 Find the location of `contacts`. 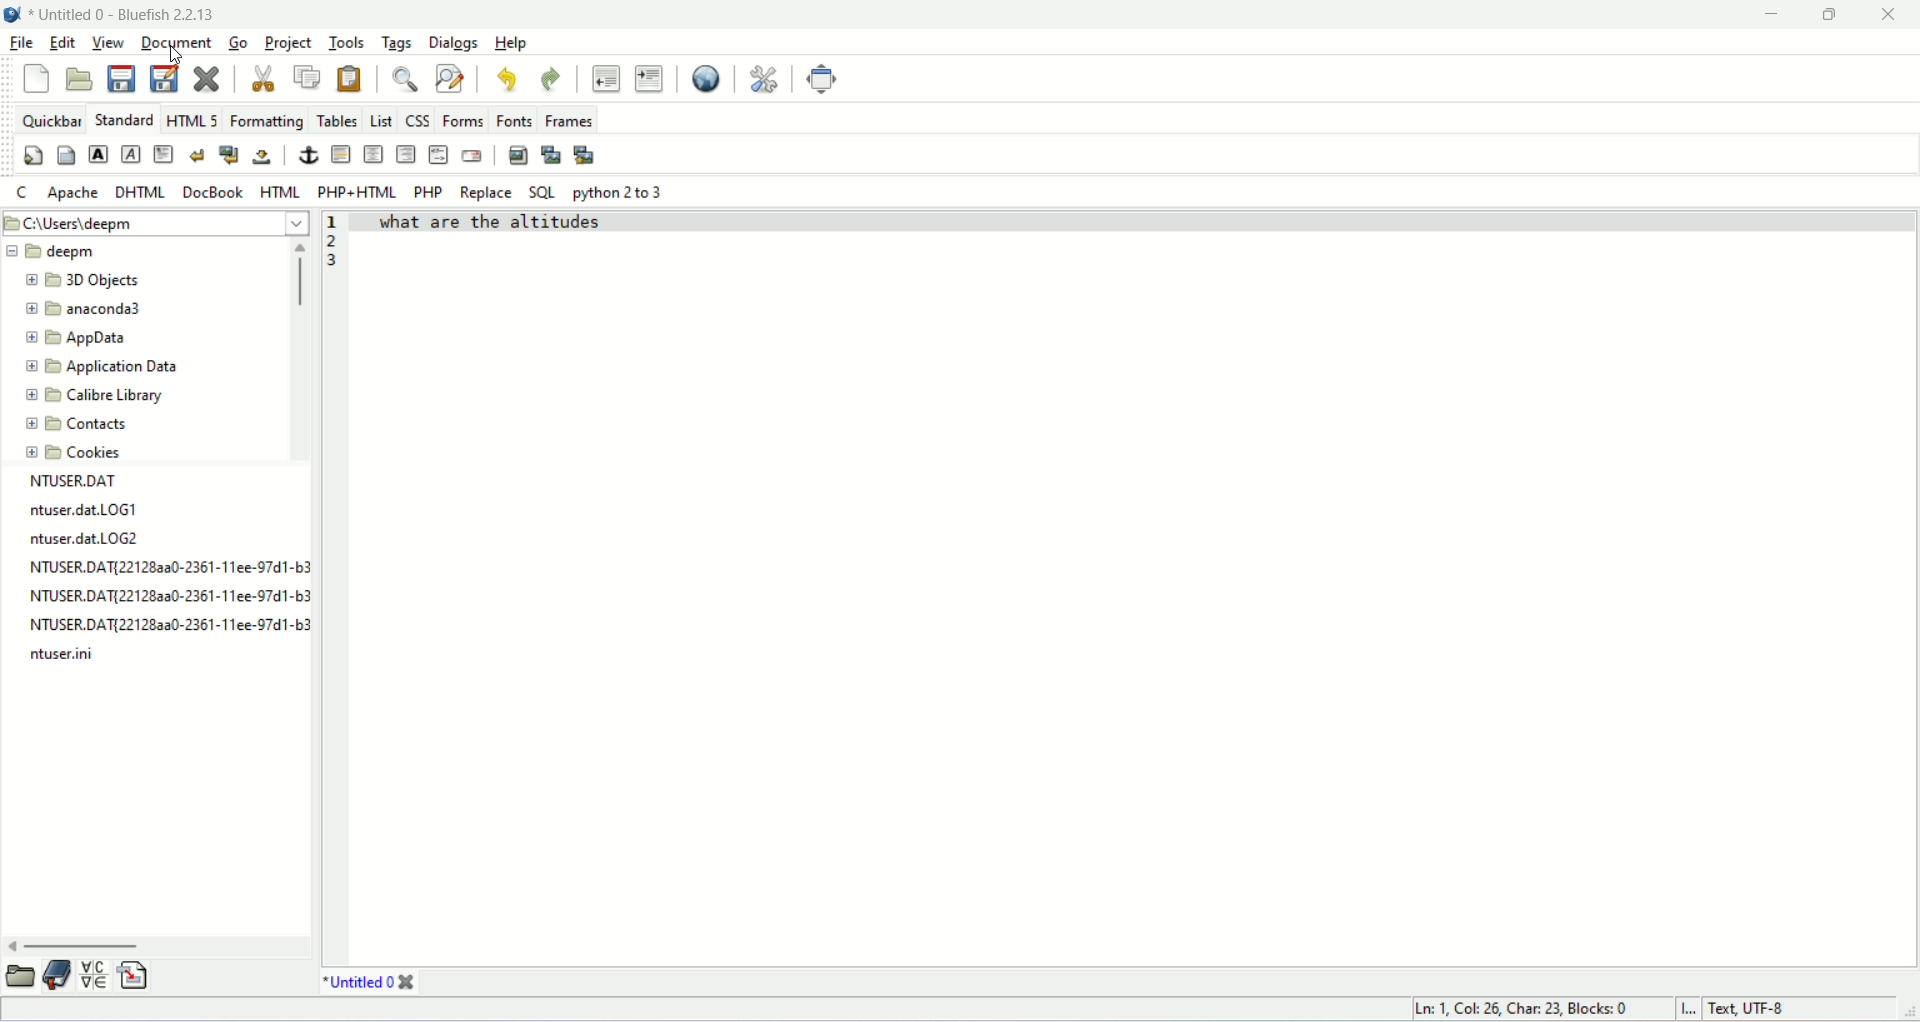

contacts is located at coordinates (78, 424).